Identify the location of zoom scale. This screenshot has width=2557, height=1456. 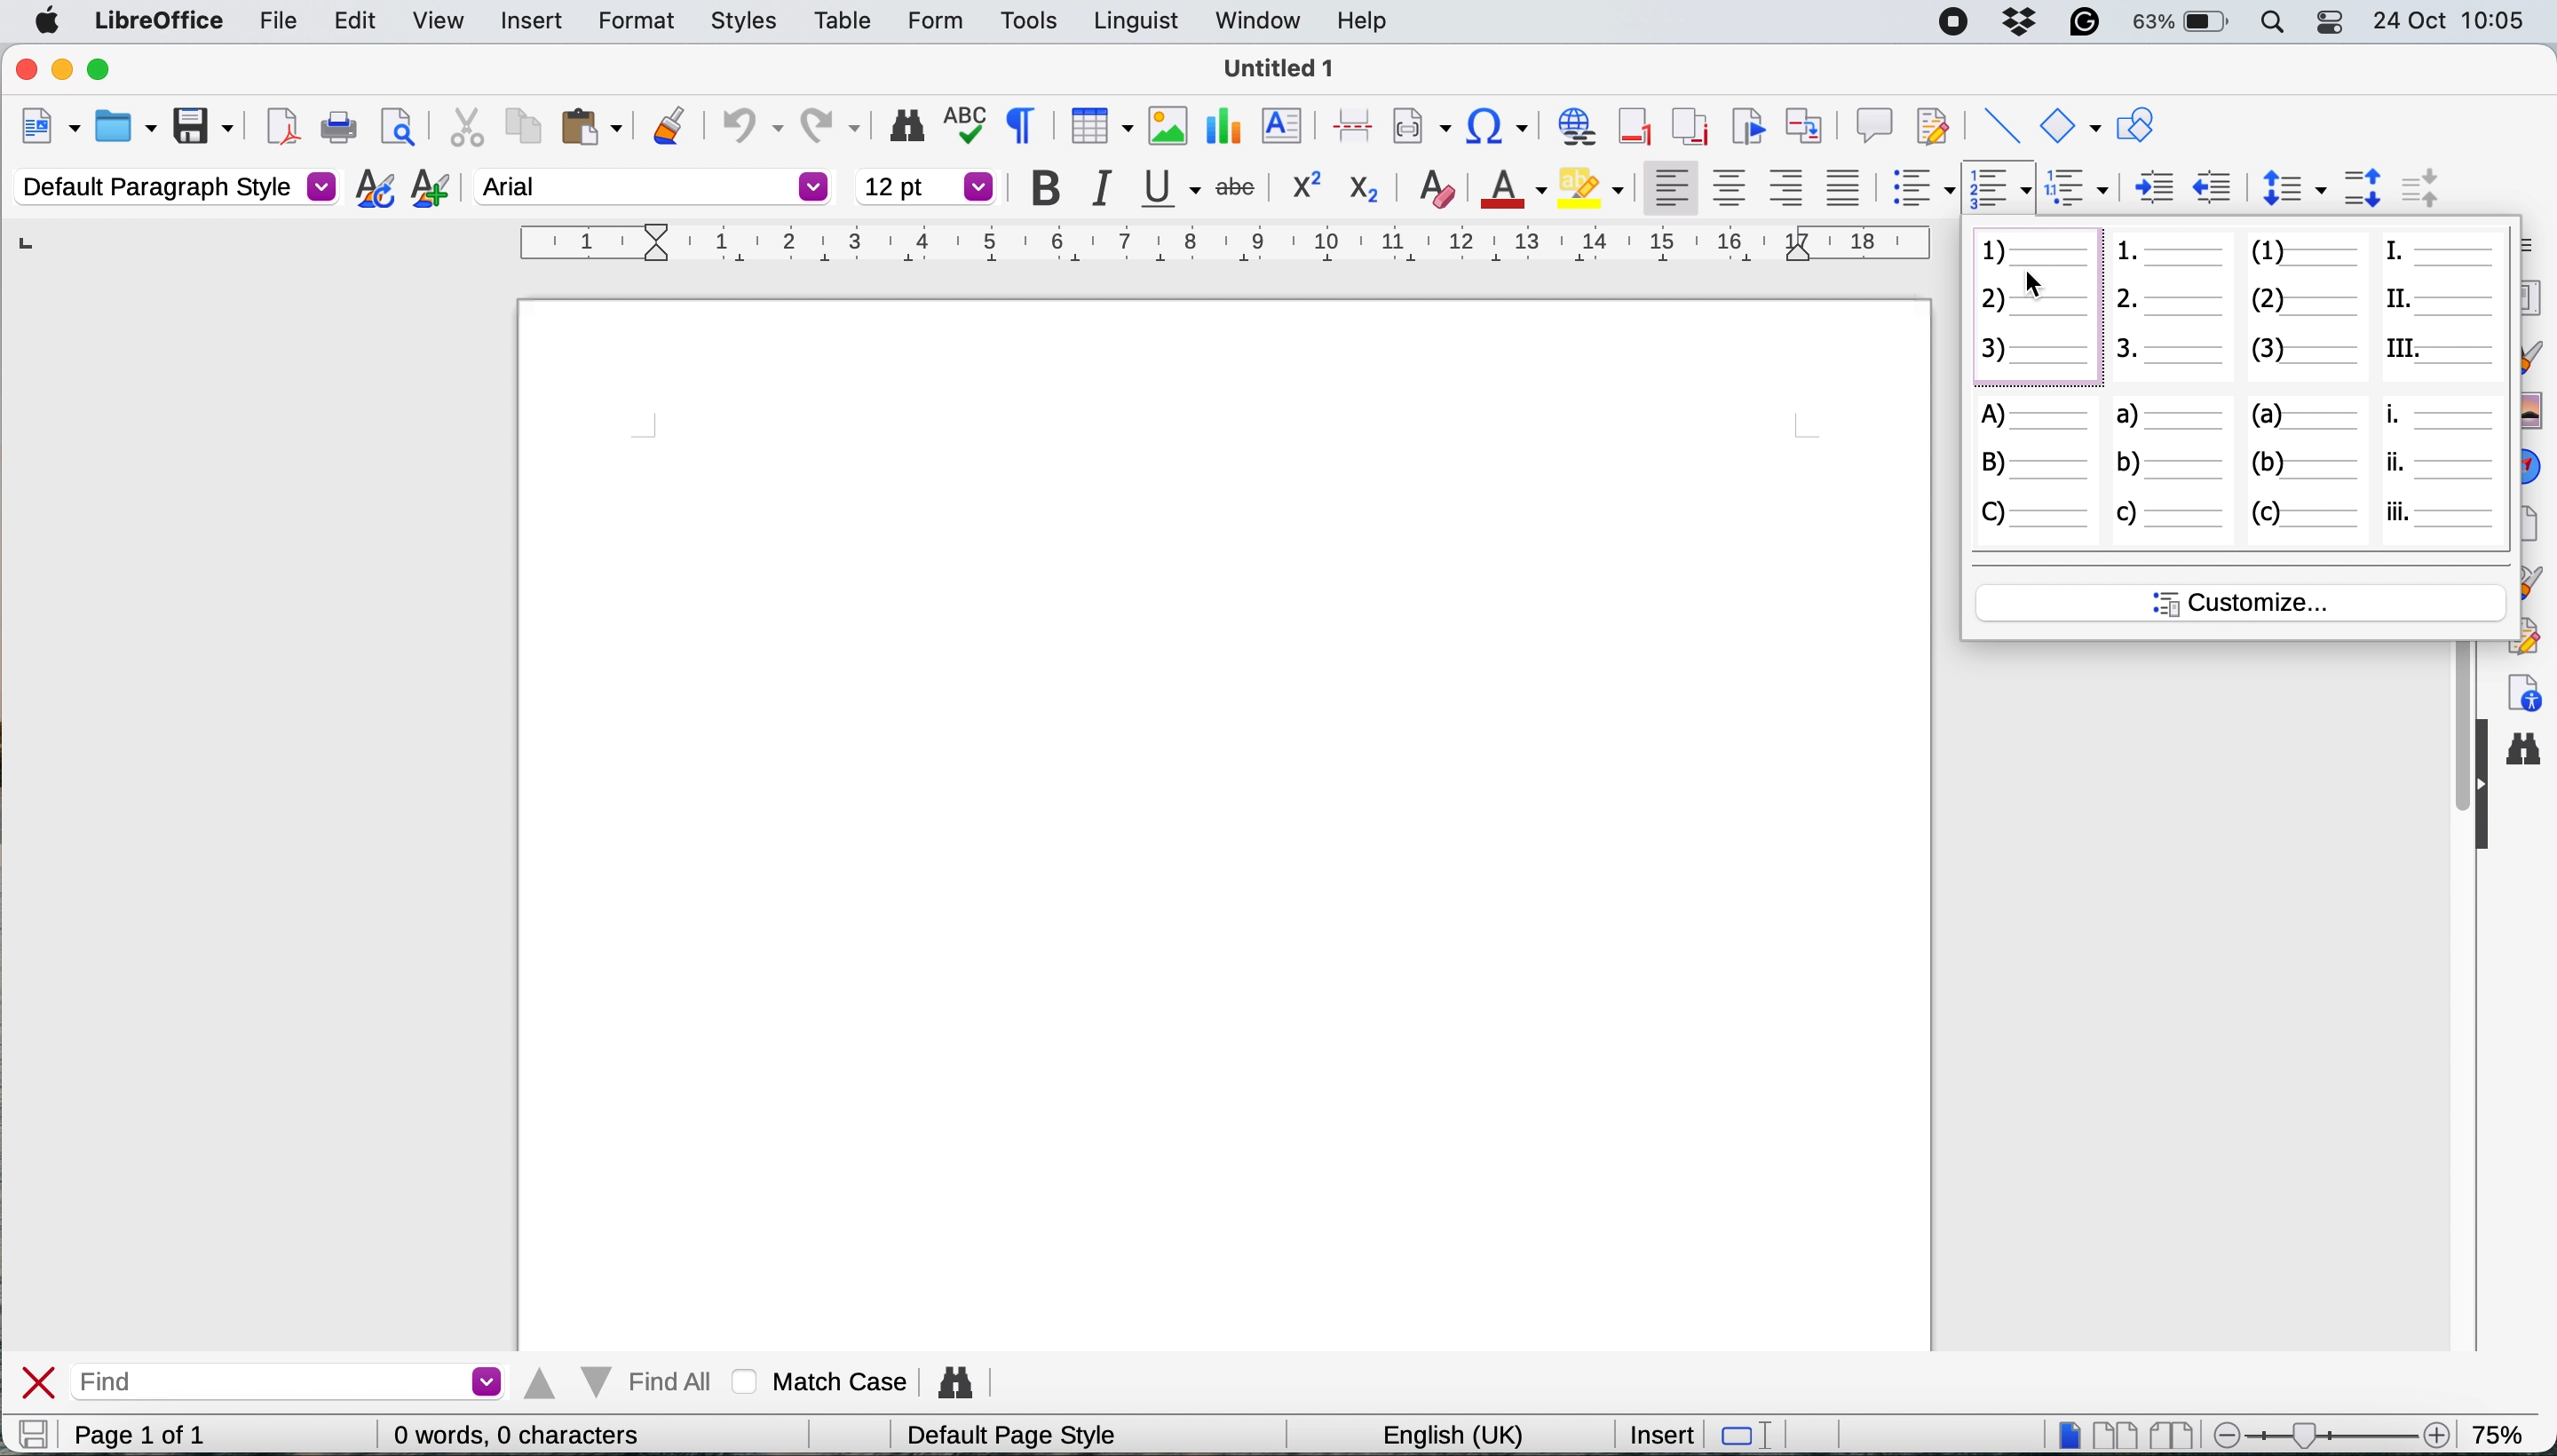
(2337, 1428).